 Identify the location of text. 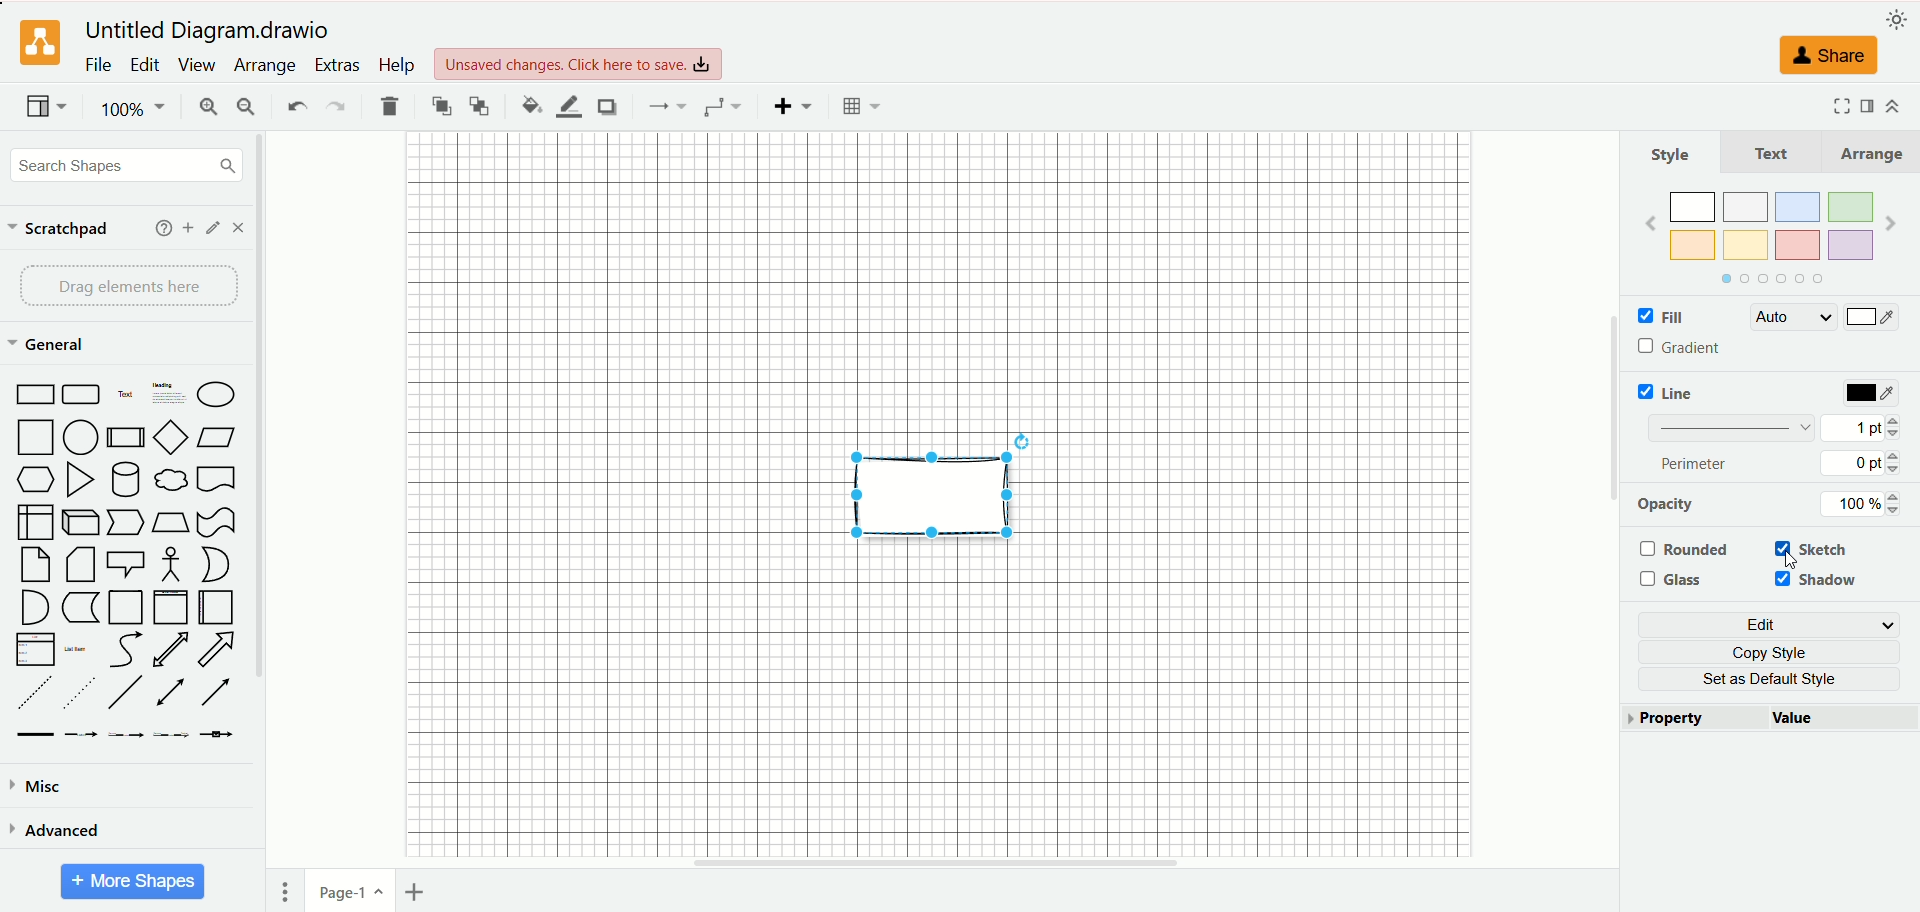
(1772, 152).